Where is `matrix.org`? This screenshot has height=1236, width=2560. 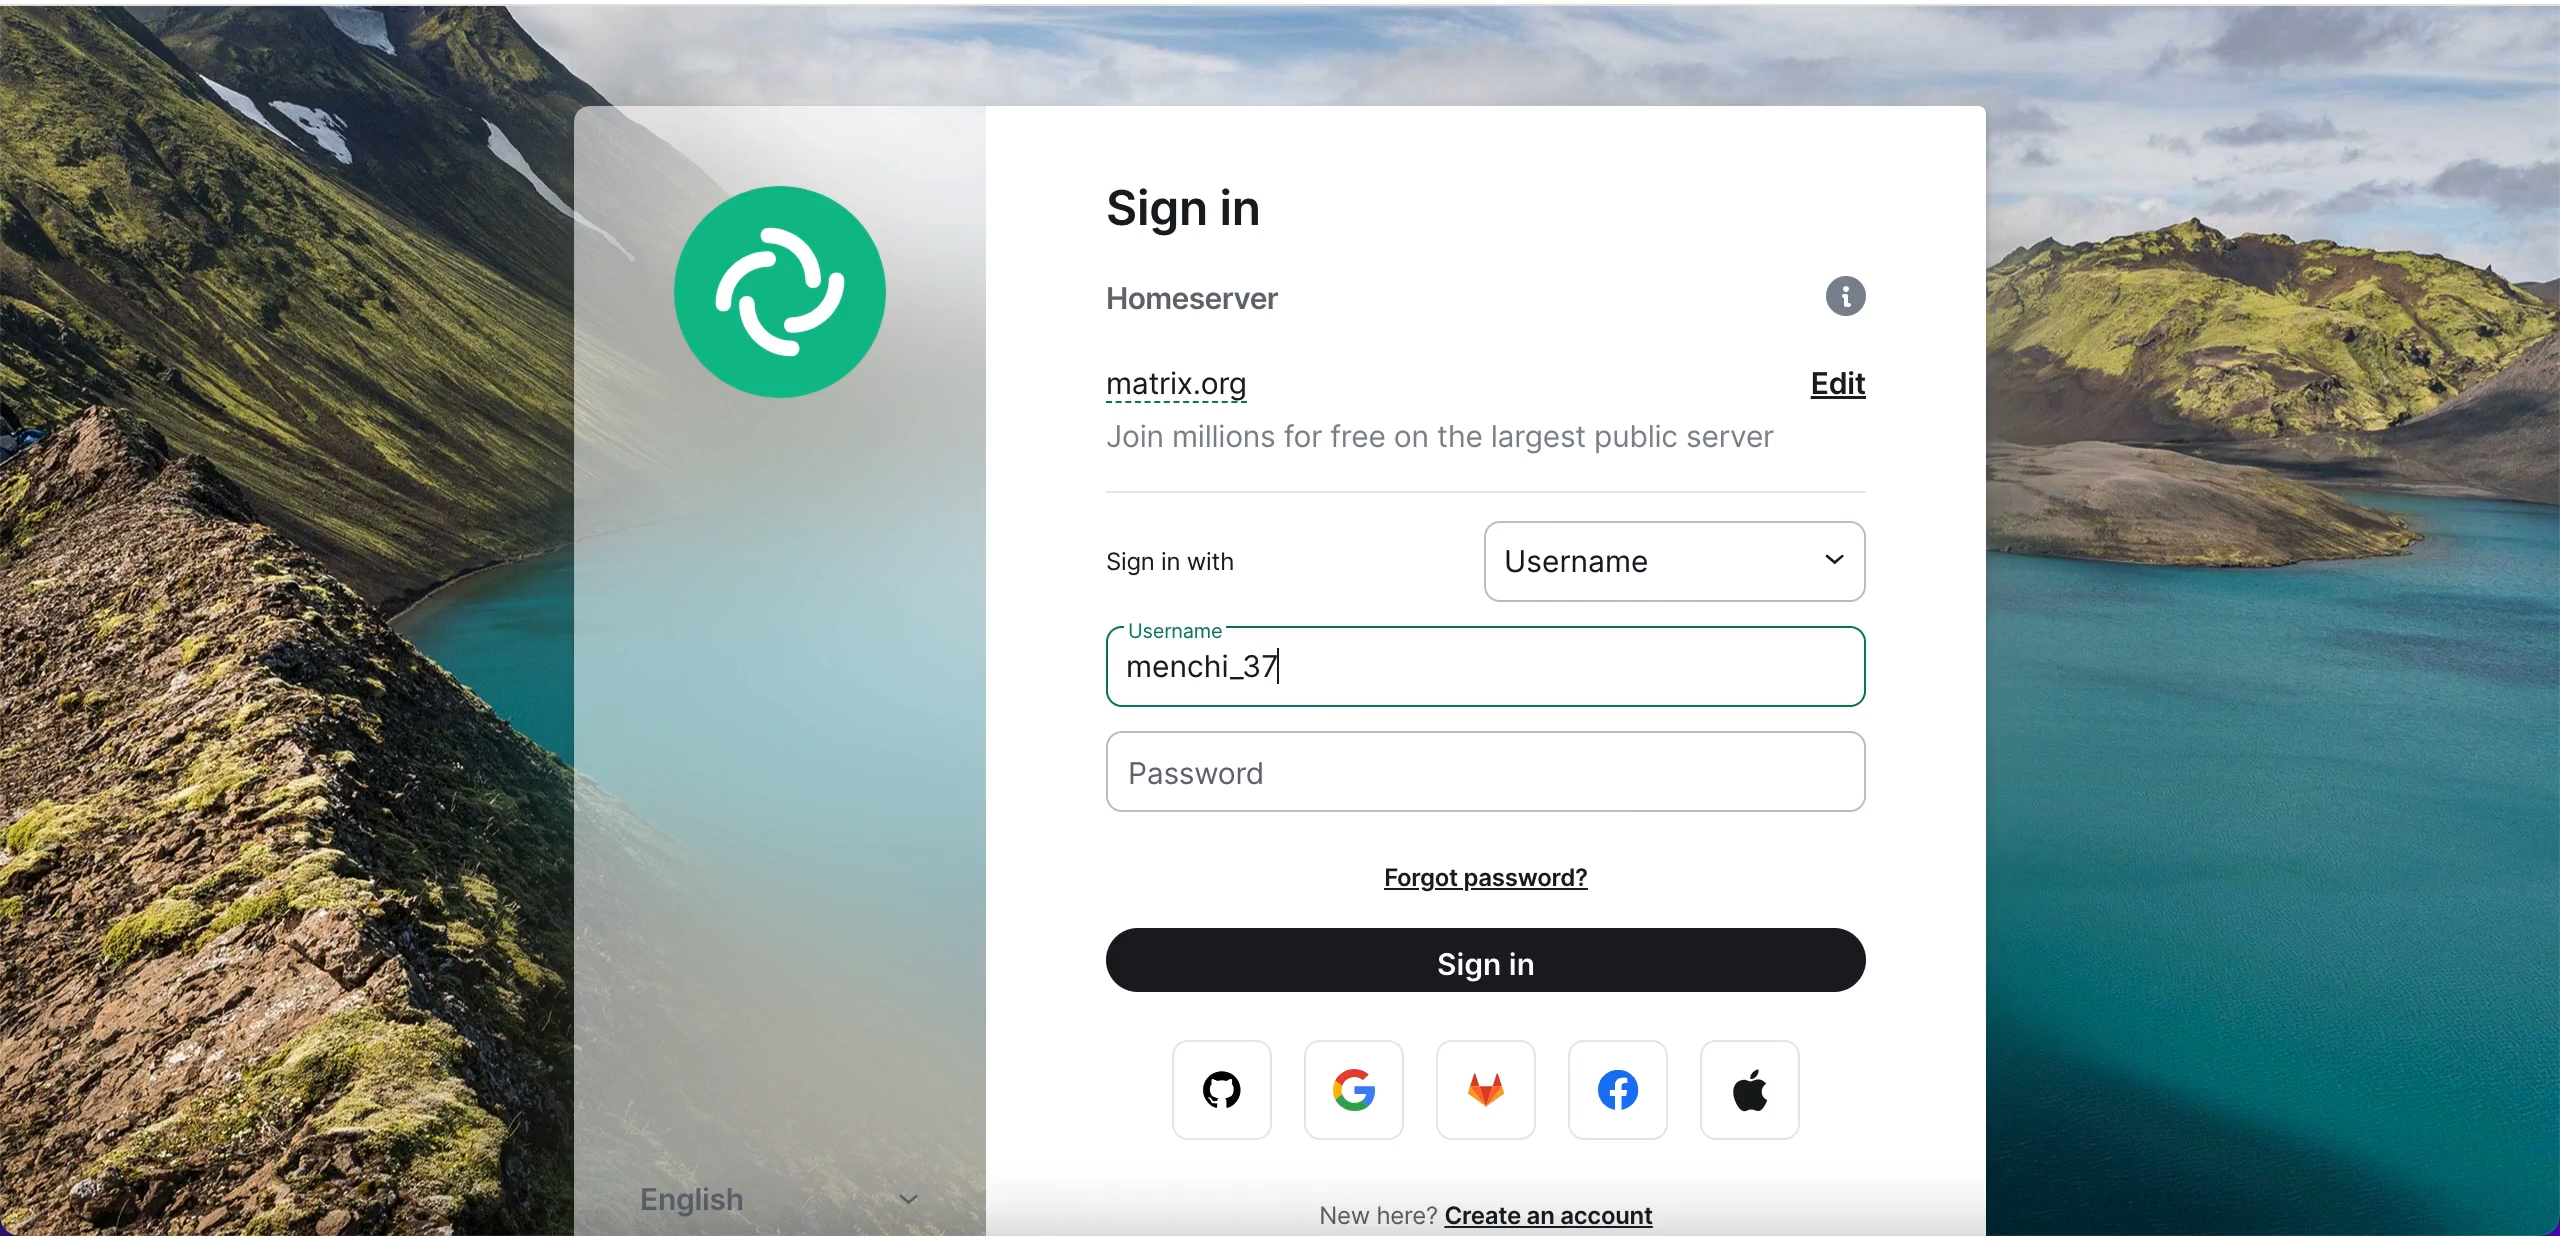
matrix.org is located at coordinates (1280, 388).